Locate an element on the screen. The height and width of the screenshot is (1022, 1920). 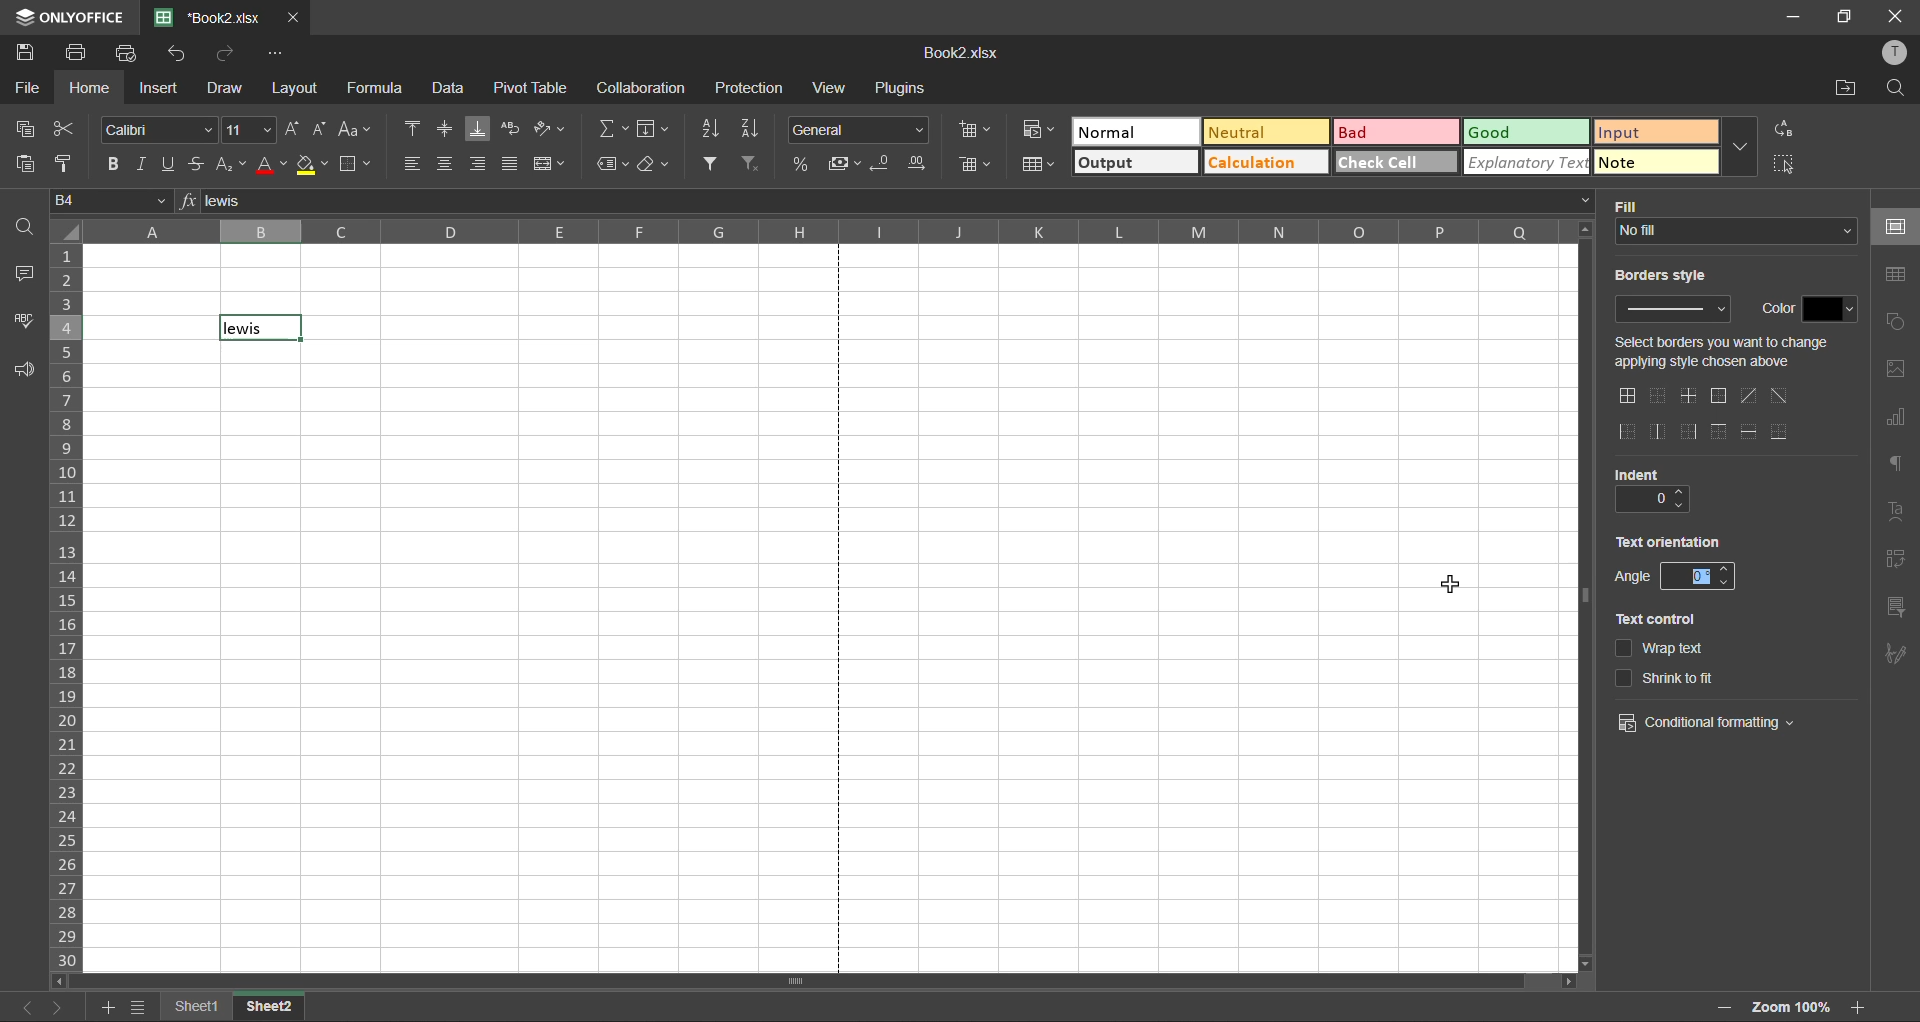
font size is located at coordinates (246, 130).